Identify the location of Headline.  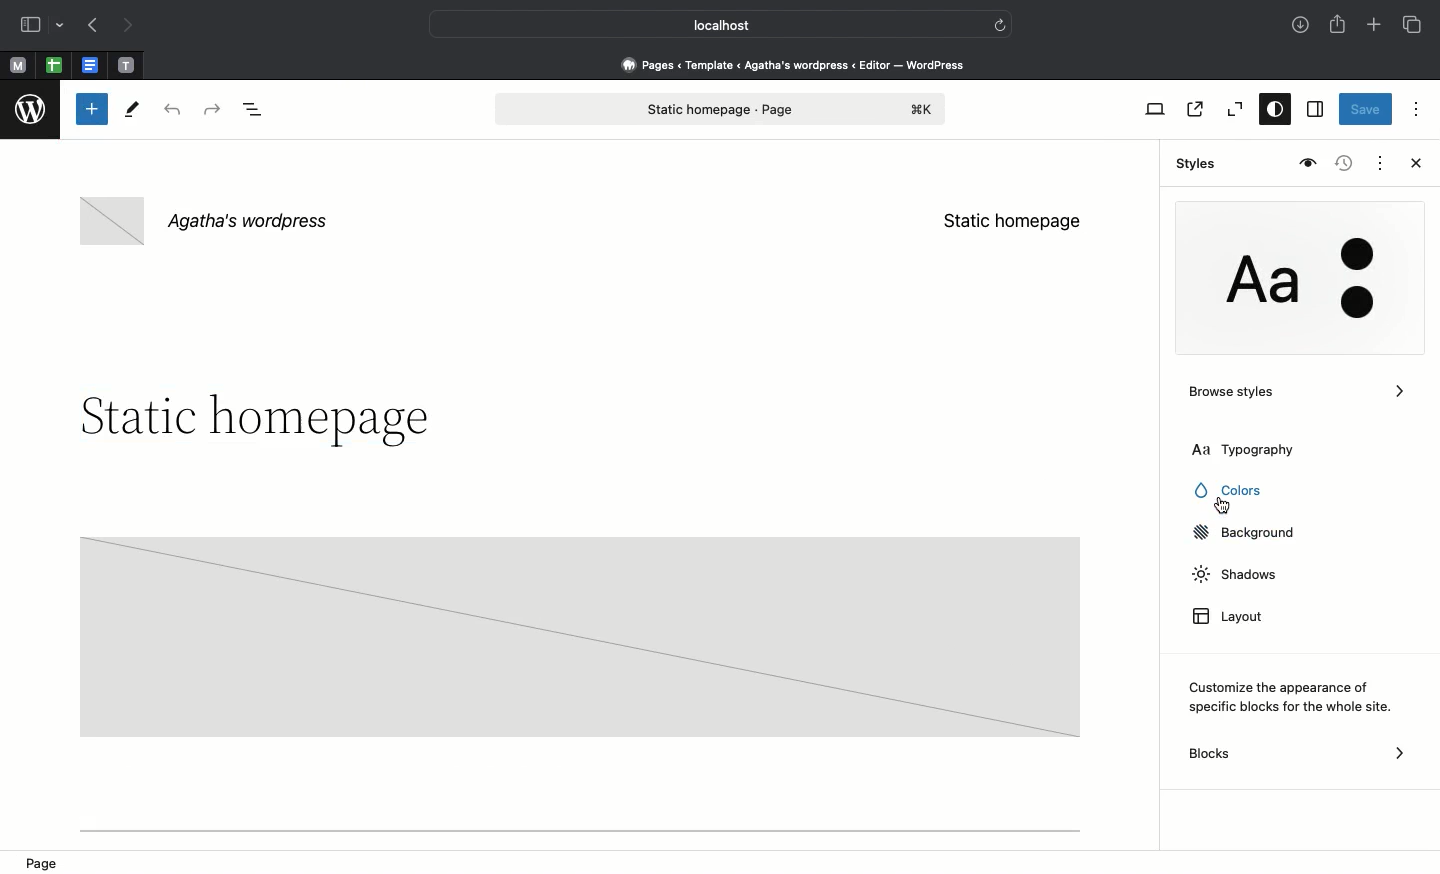
(251, 420).